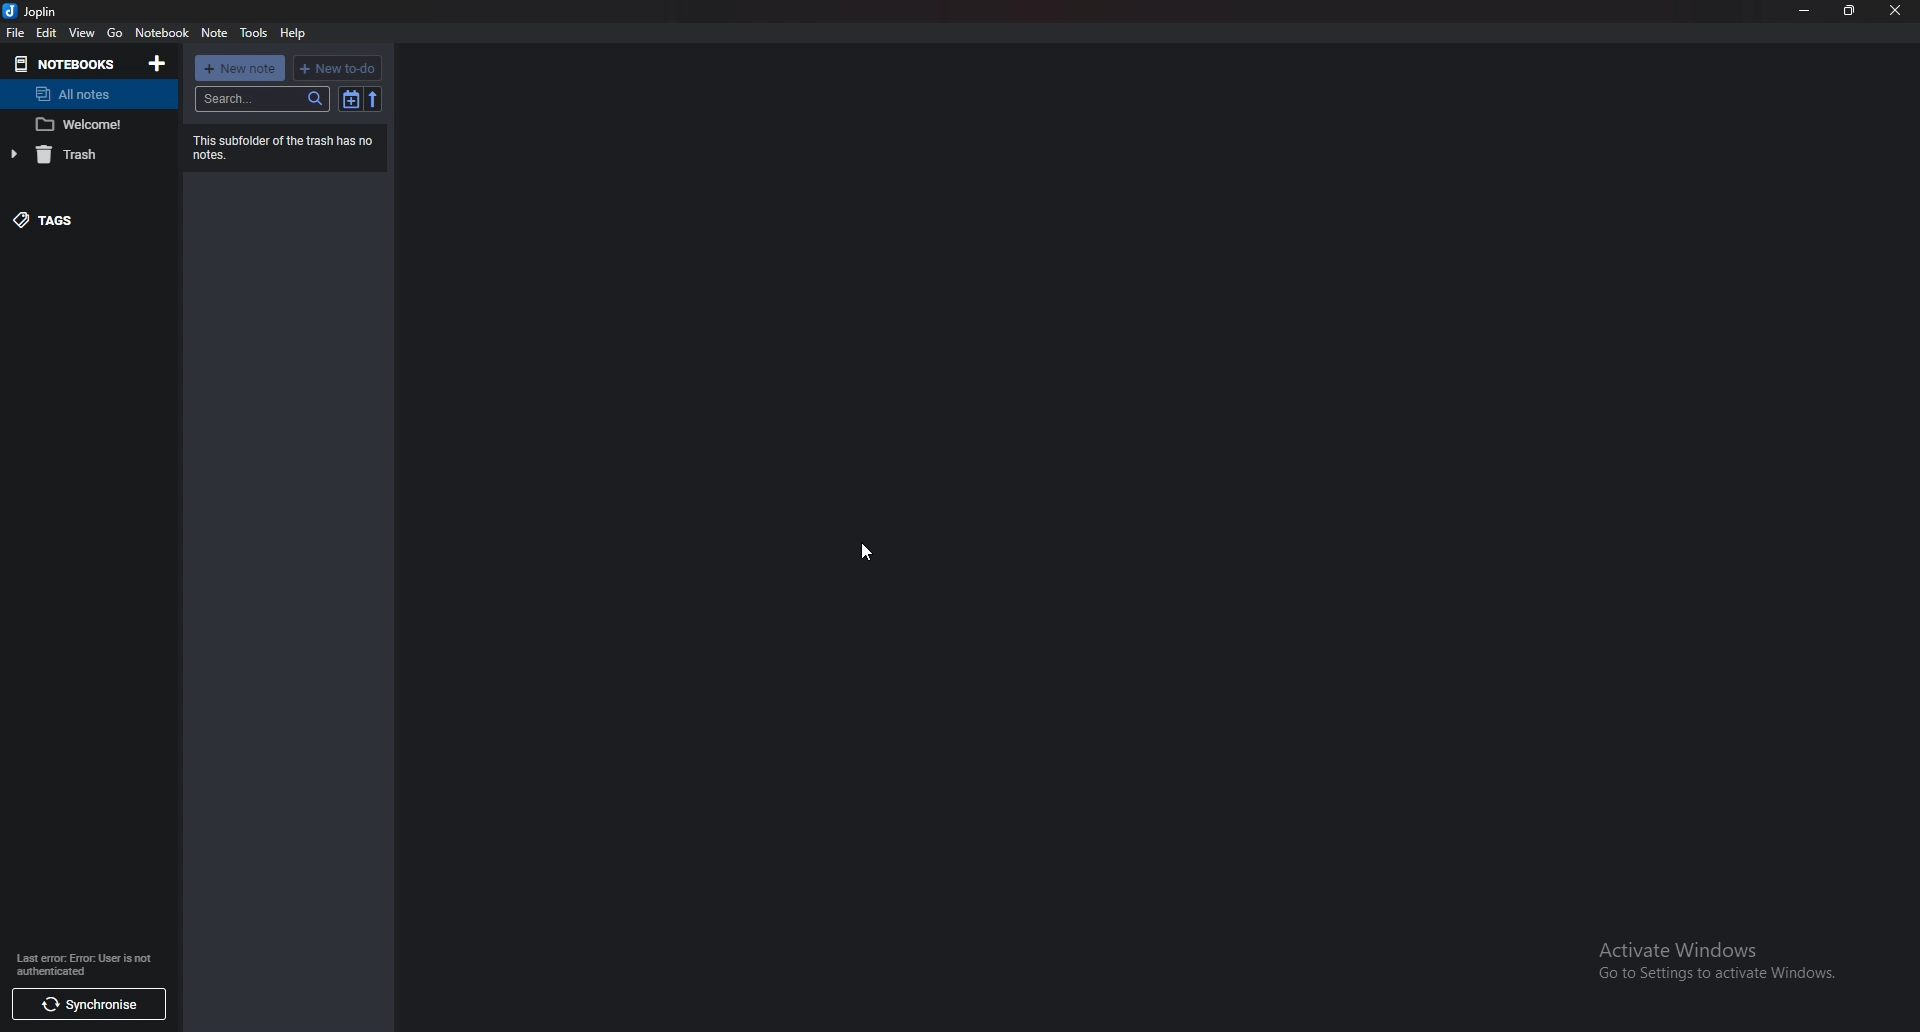 Image resolution: width=1920 pixels, height=1032 pixels. Describe the element at coordinates (158, 63) in the screenshot. I see `Add notebooks` at that location.